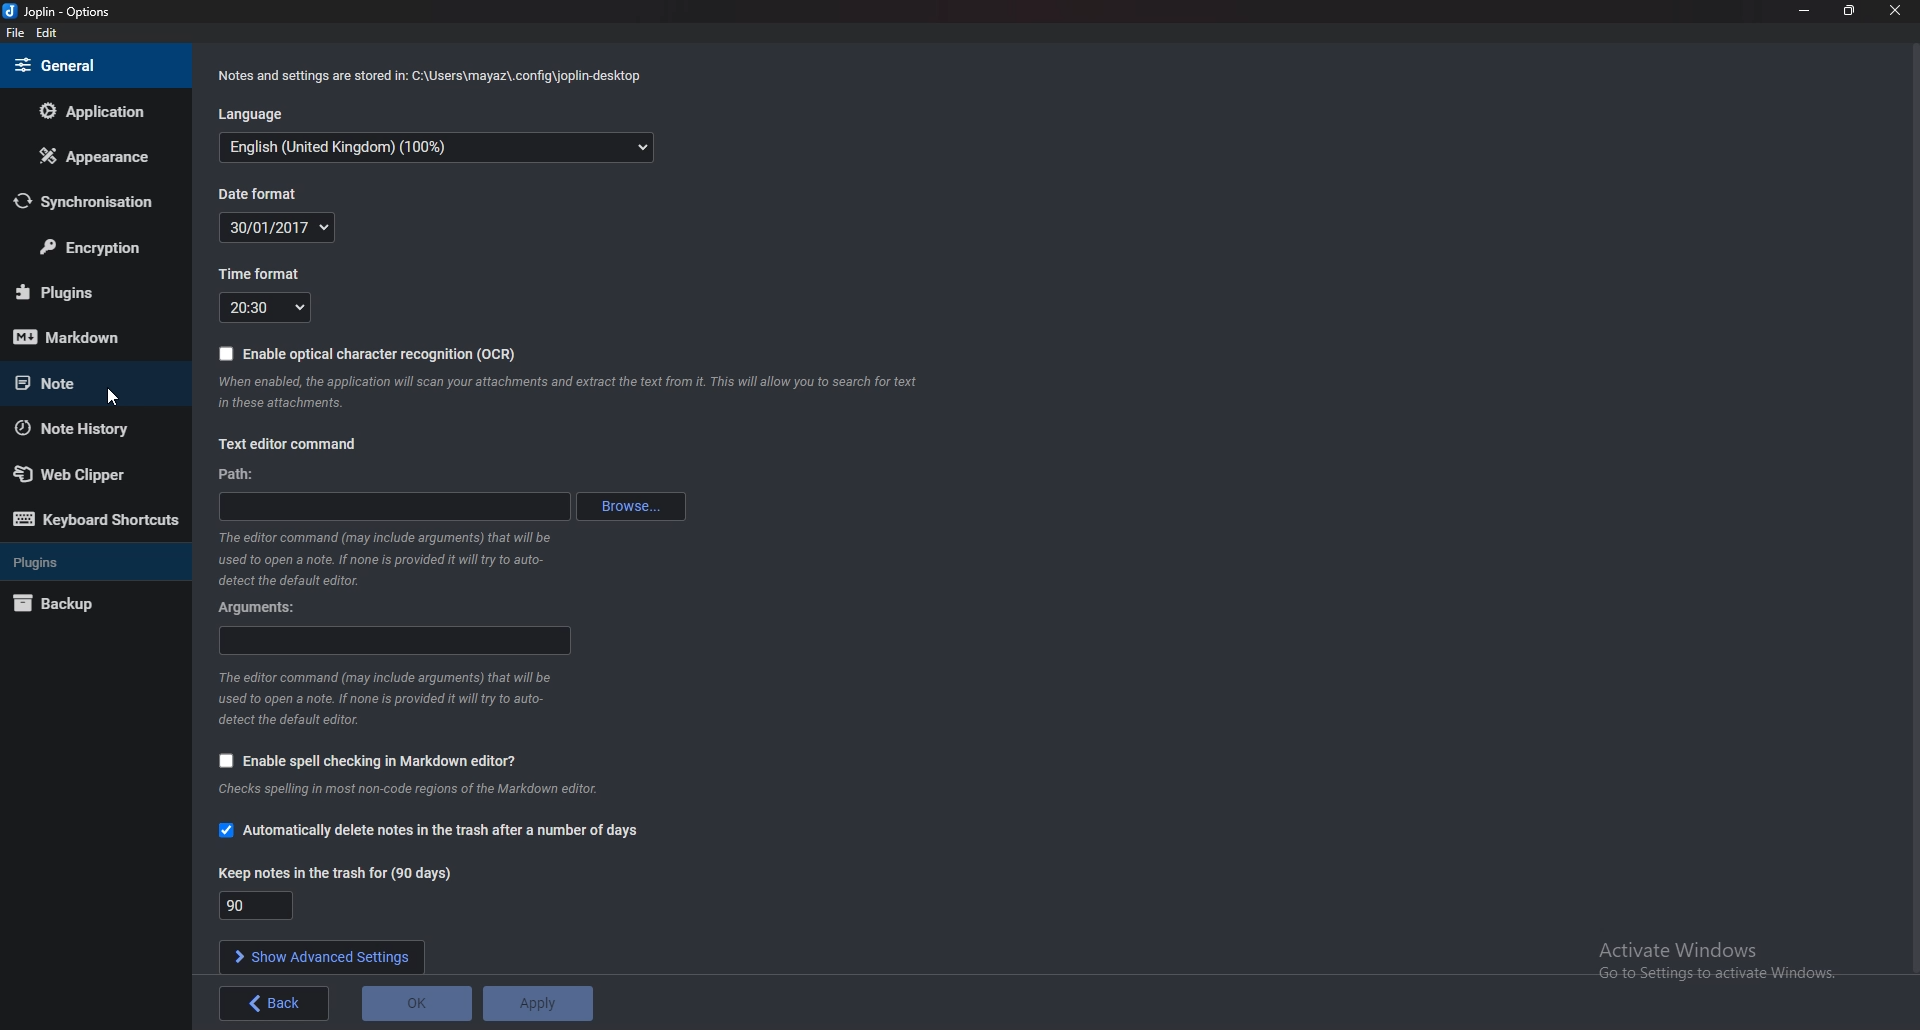 The image size is (1920, 1030). I want to click on info, so click(396, 700).